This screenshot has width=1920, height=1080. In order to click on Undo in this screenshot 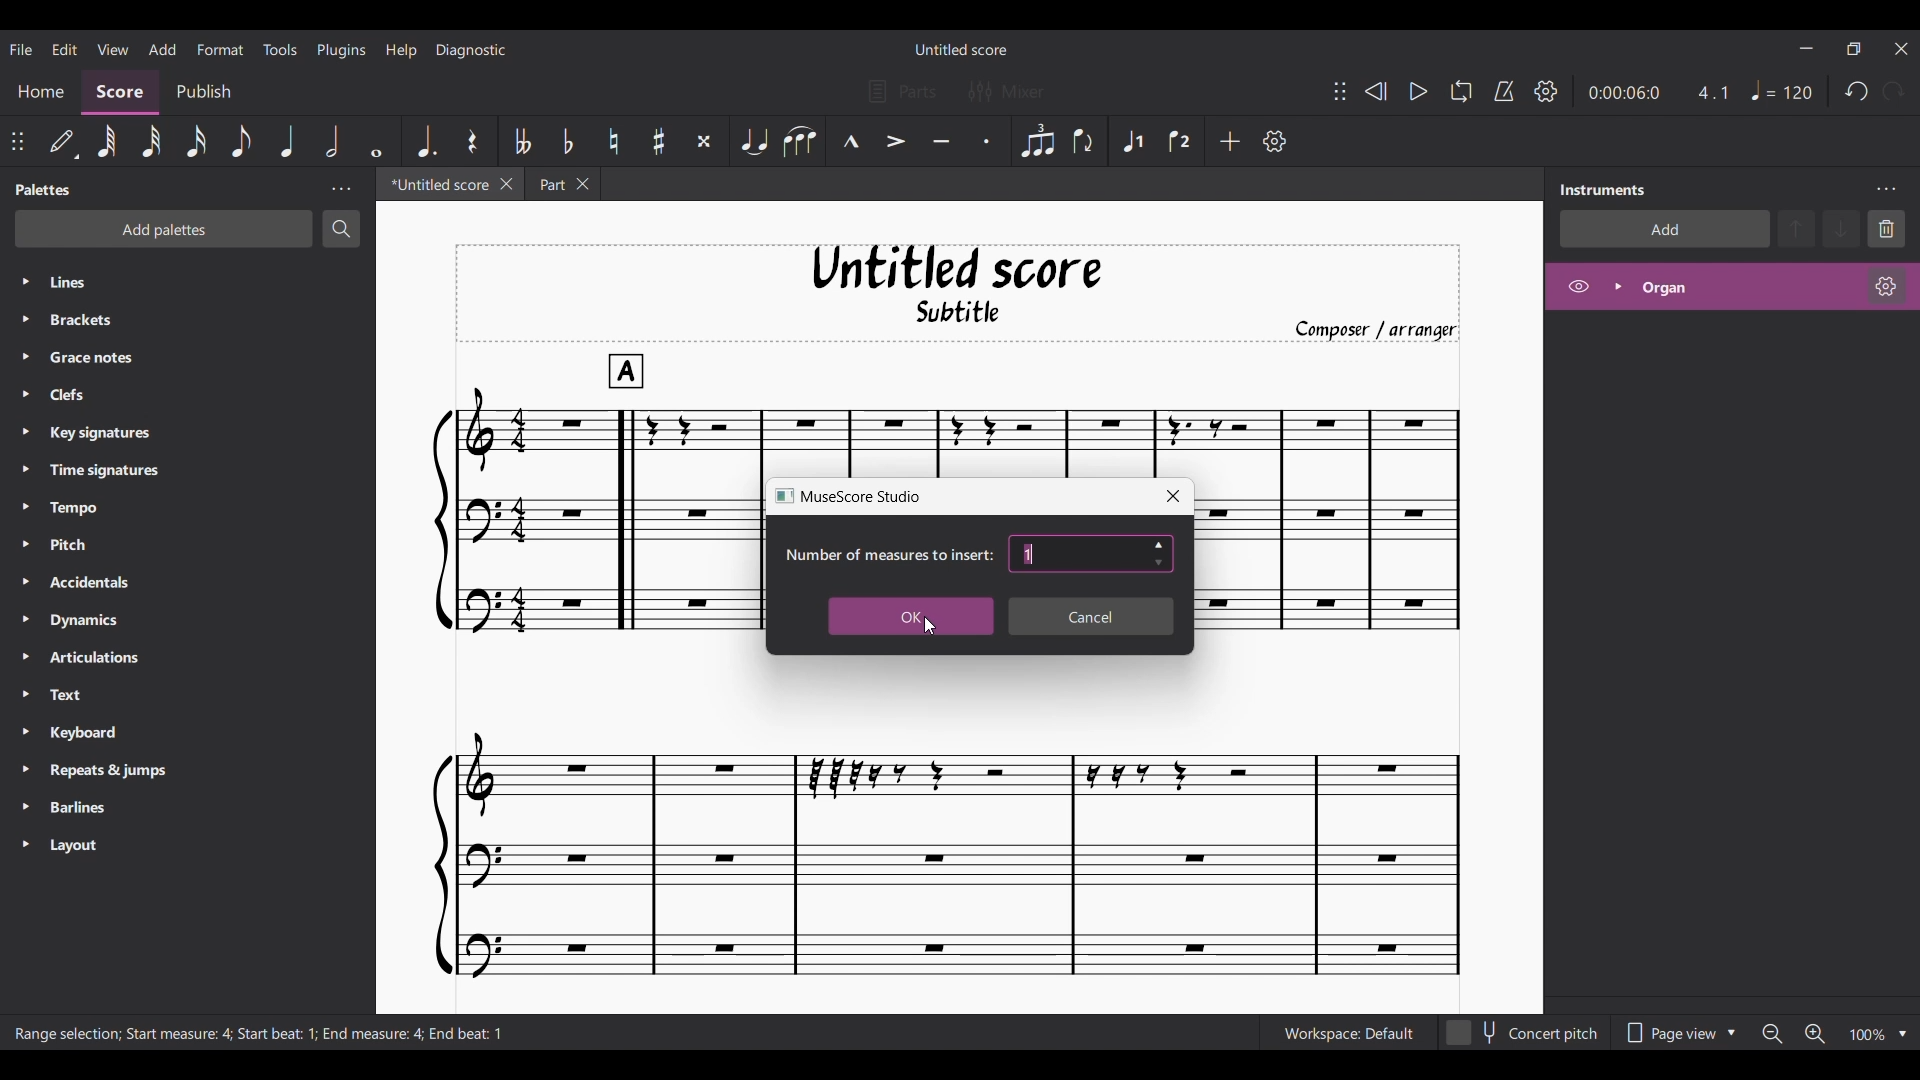, I will do `click(1855, 92)`.